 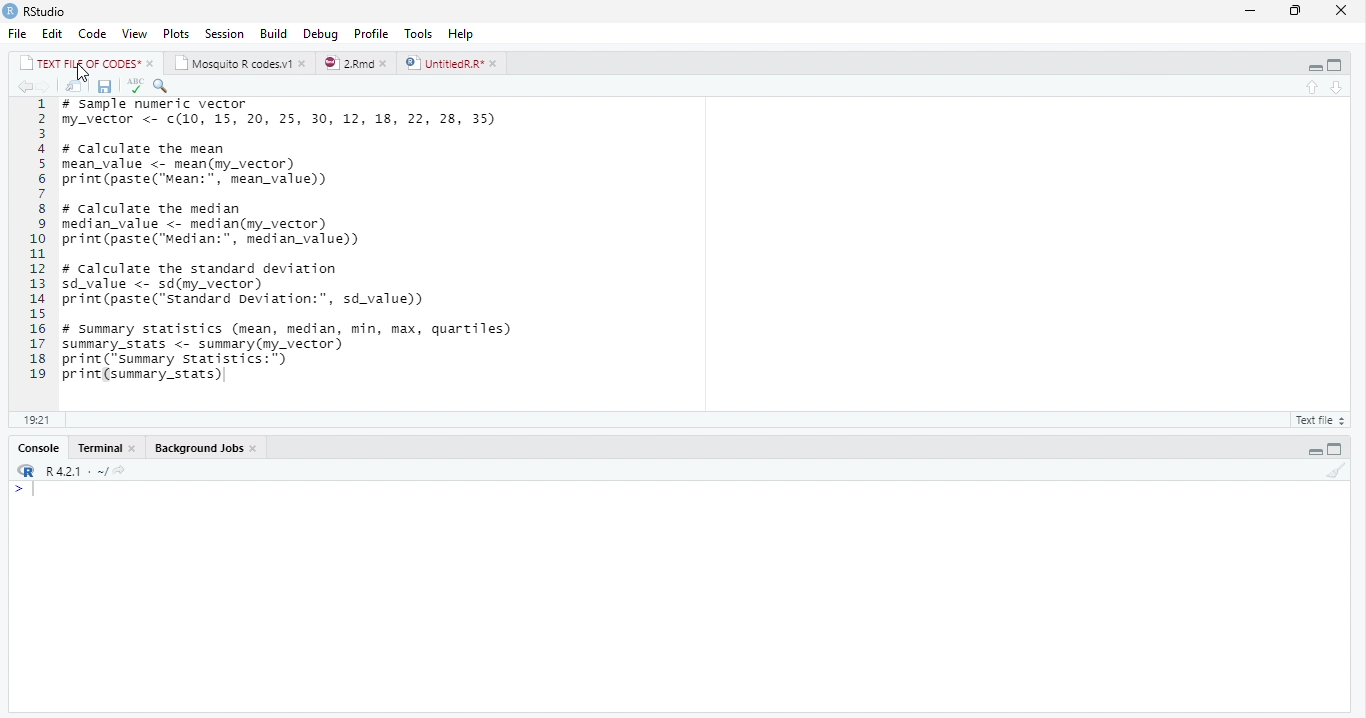 I want to click on forward, so click(x=47, y=88).